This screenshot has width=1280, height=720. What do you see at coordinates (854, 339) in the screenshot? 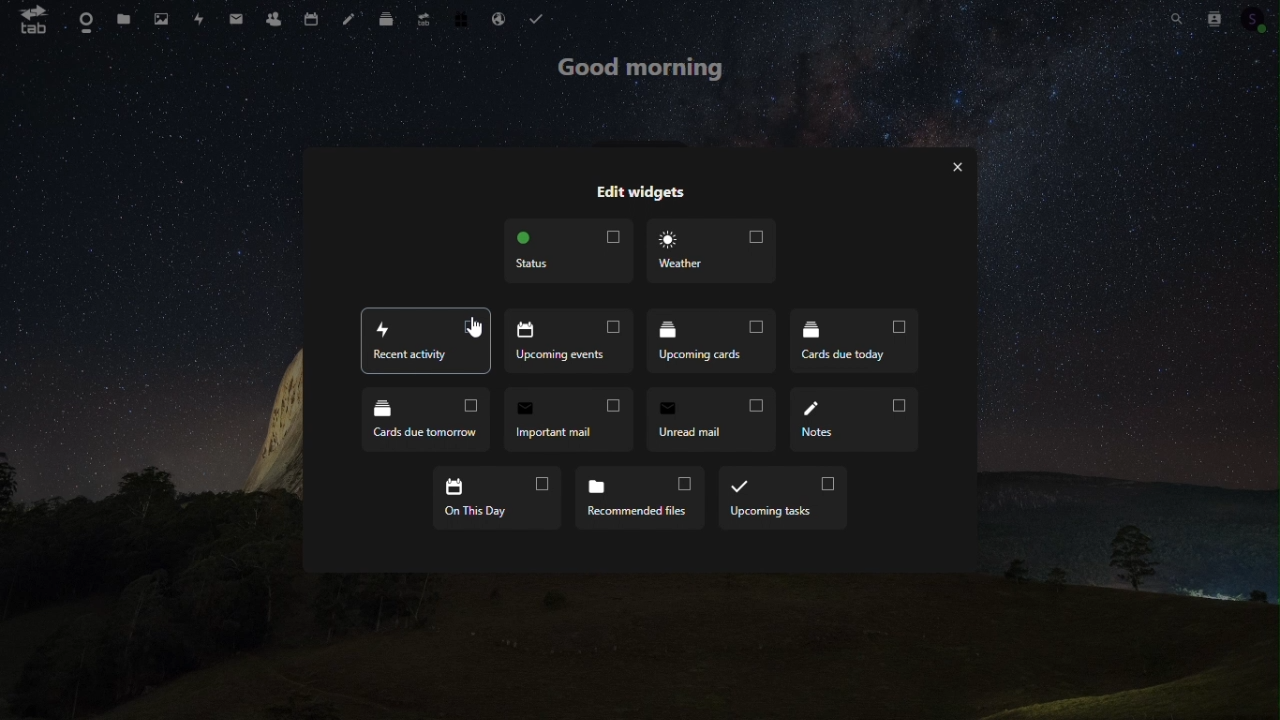
I see `Cards due today` at bounding box center [854, 339].